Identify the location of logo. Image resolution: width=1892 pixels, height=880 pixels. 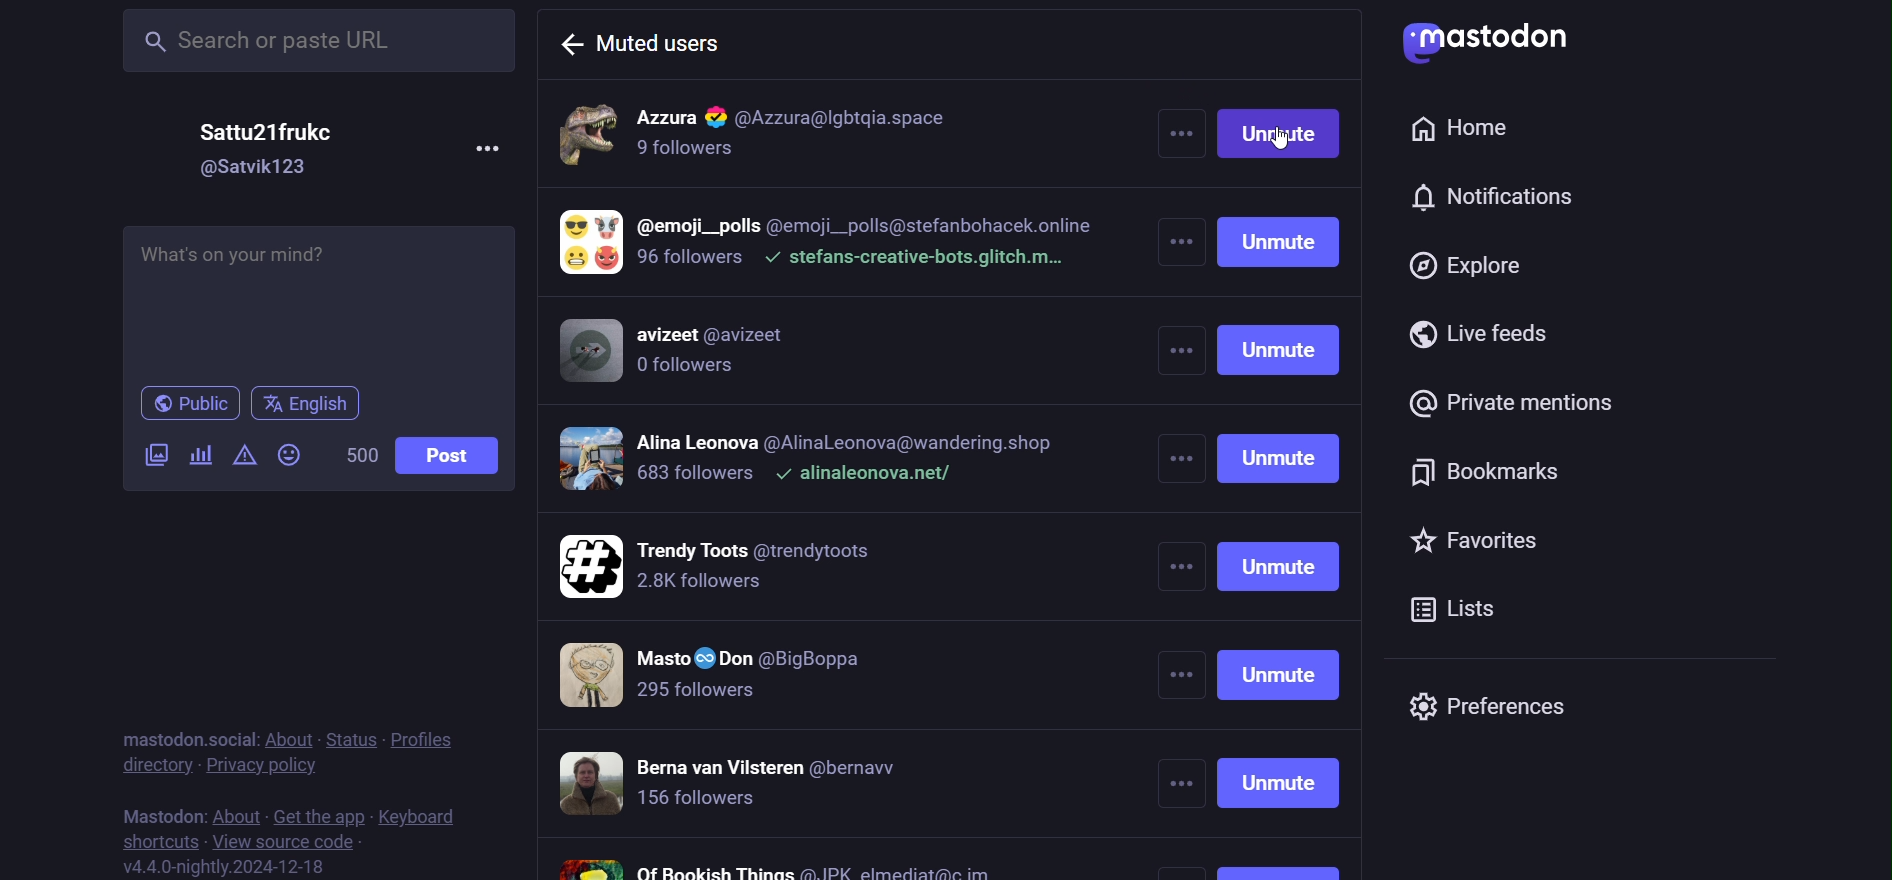
(1492, 44).